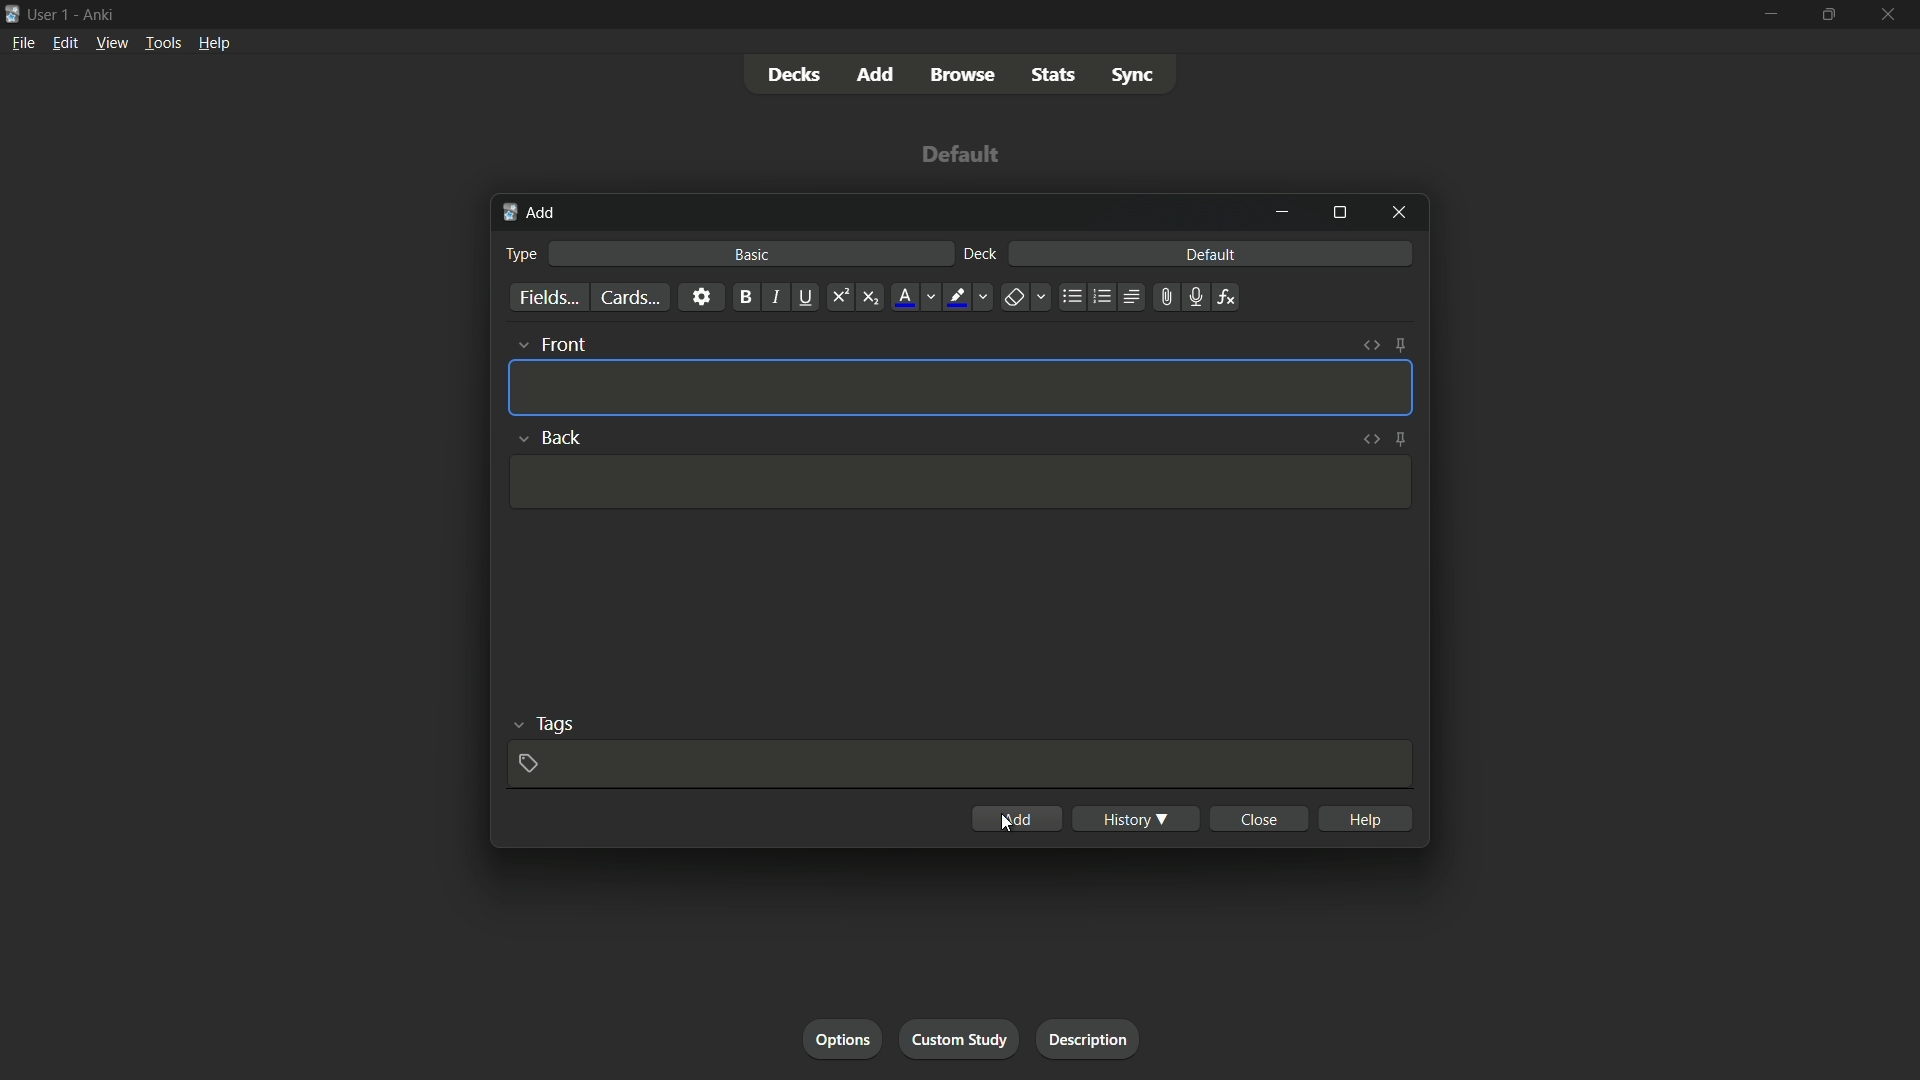 This screenshot has width=1920, height=1080. Describe the element at coordinates (957, 1039) in the screenshot. I see `custom study` at that location.